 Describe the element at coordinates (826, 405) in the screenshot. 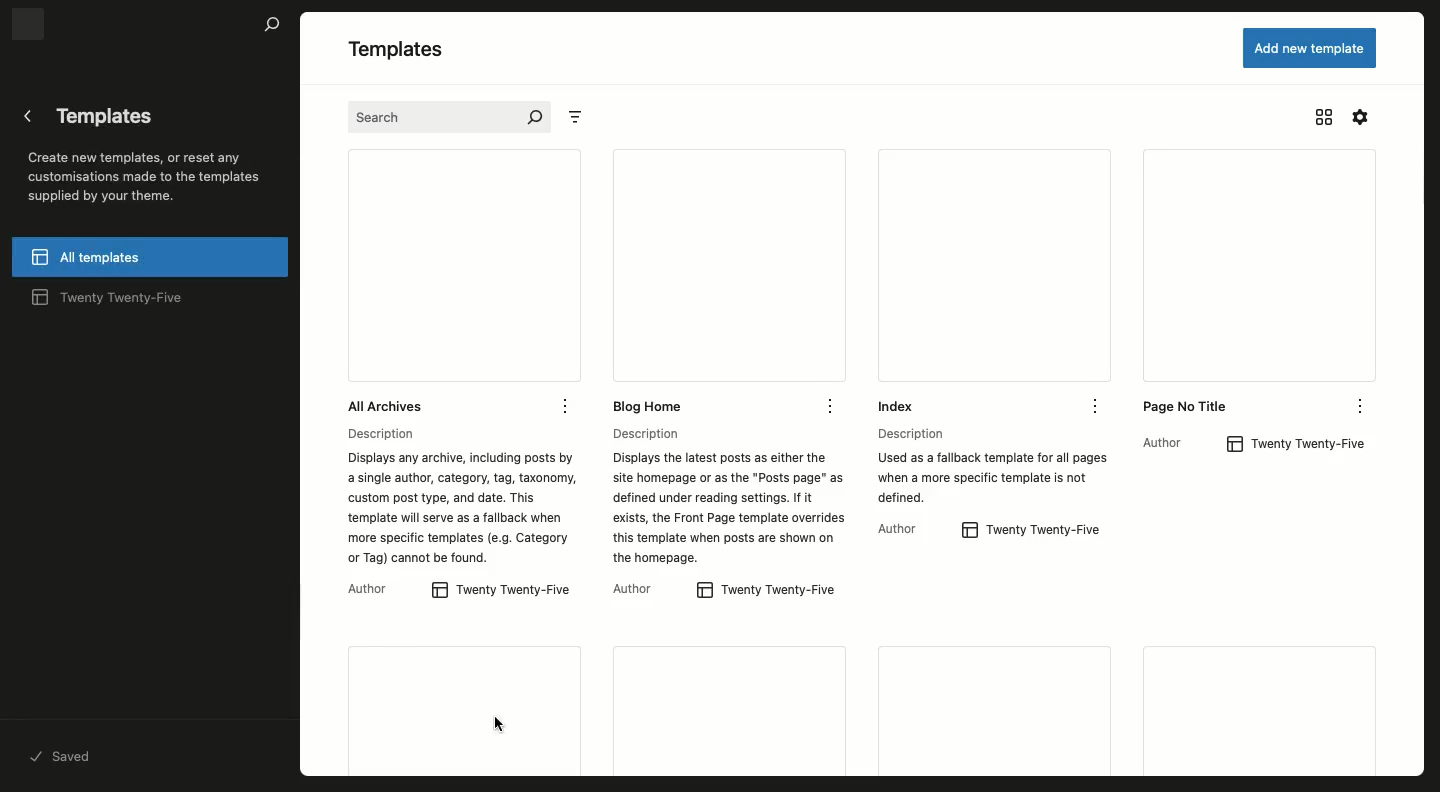

I see `option` at that location.